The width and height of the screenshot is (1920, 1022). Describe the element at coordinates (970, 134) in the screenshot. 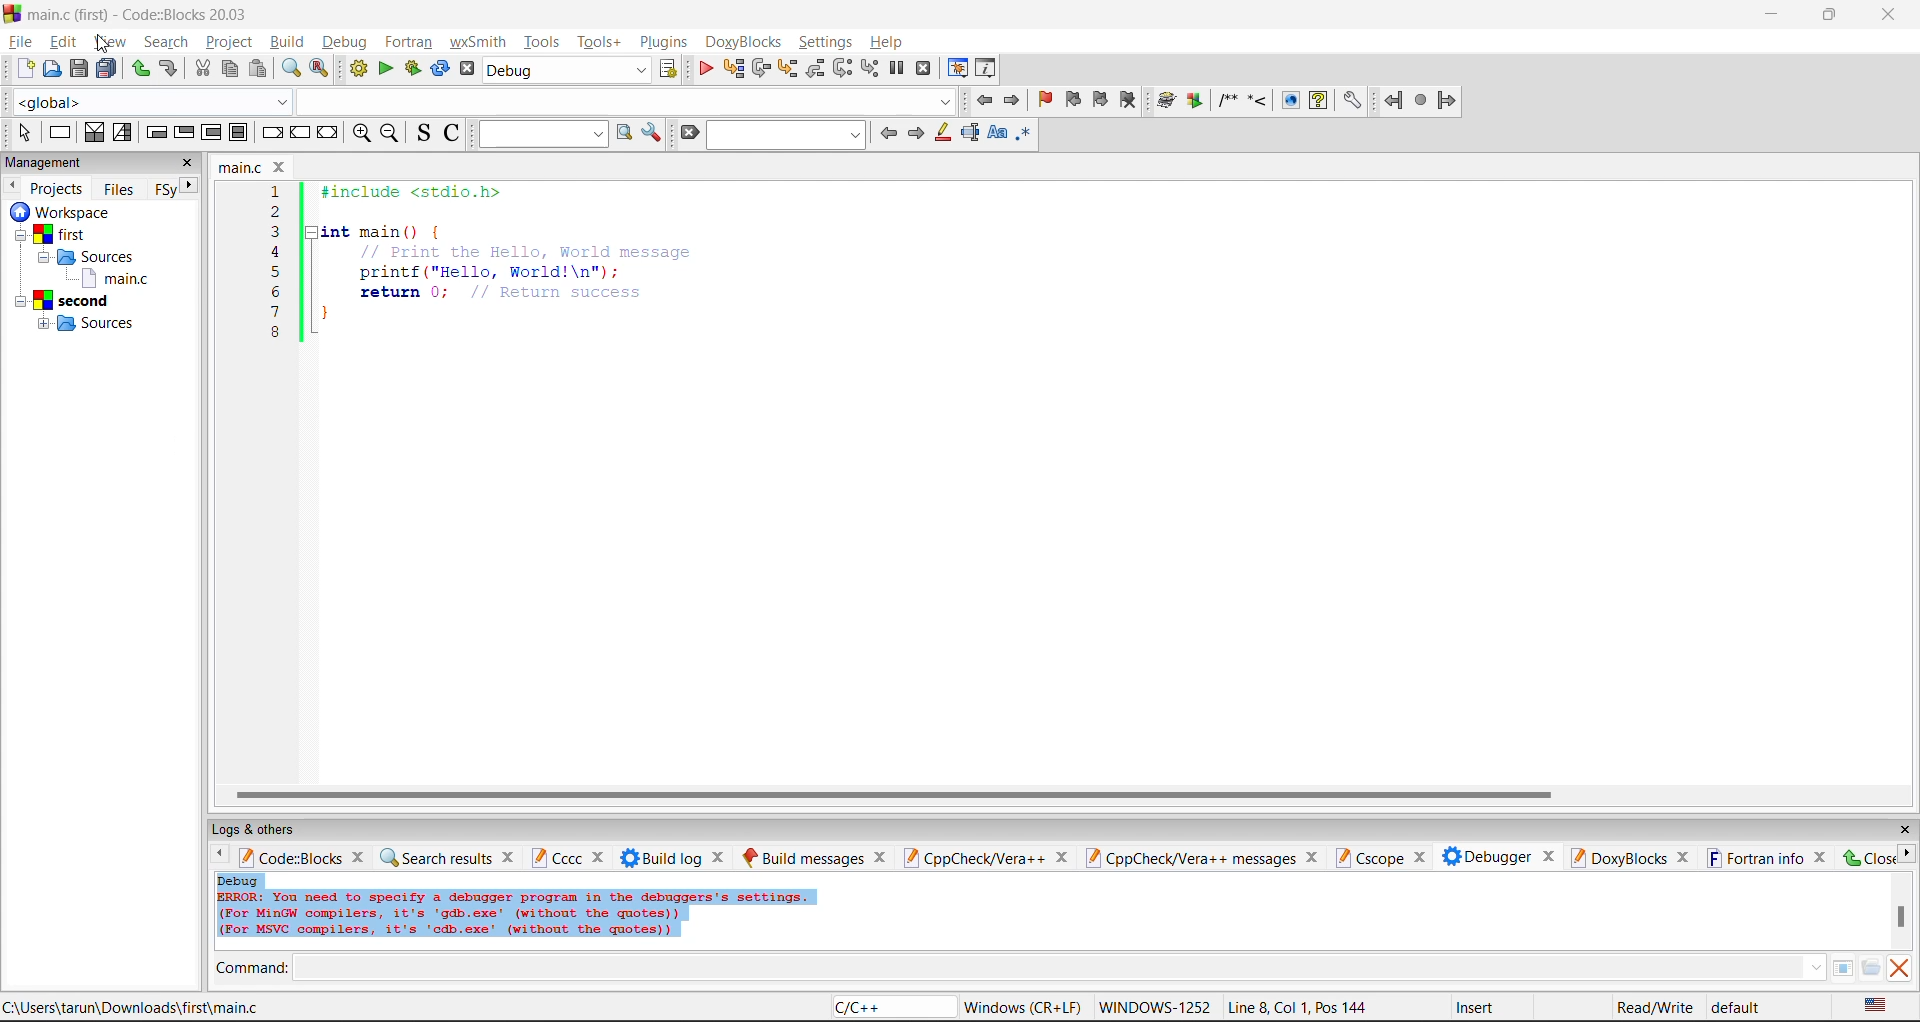

I see `selected text` at that location.